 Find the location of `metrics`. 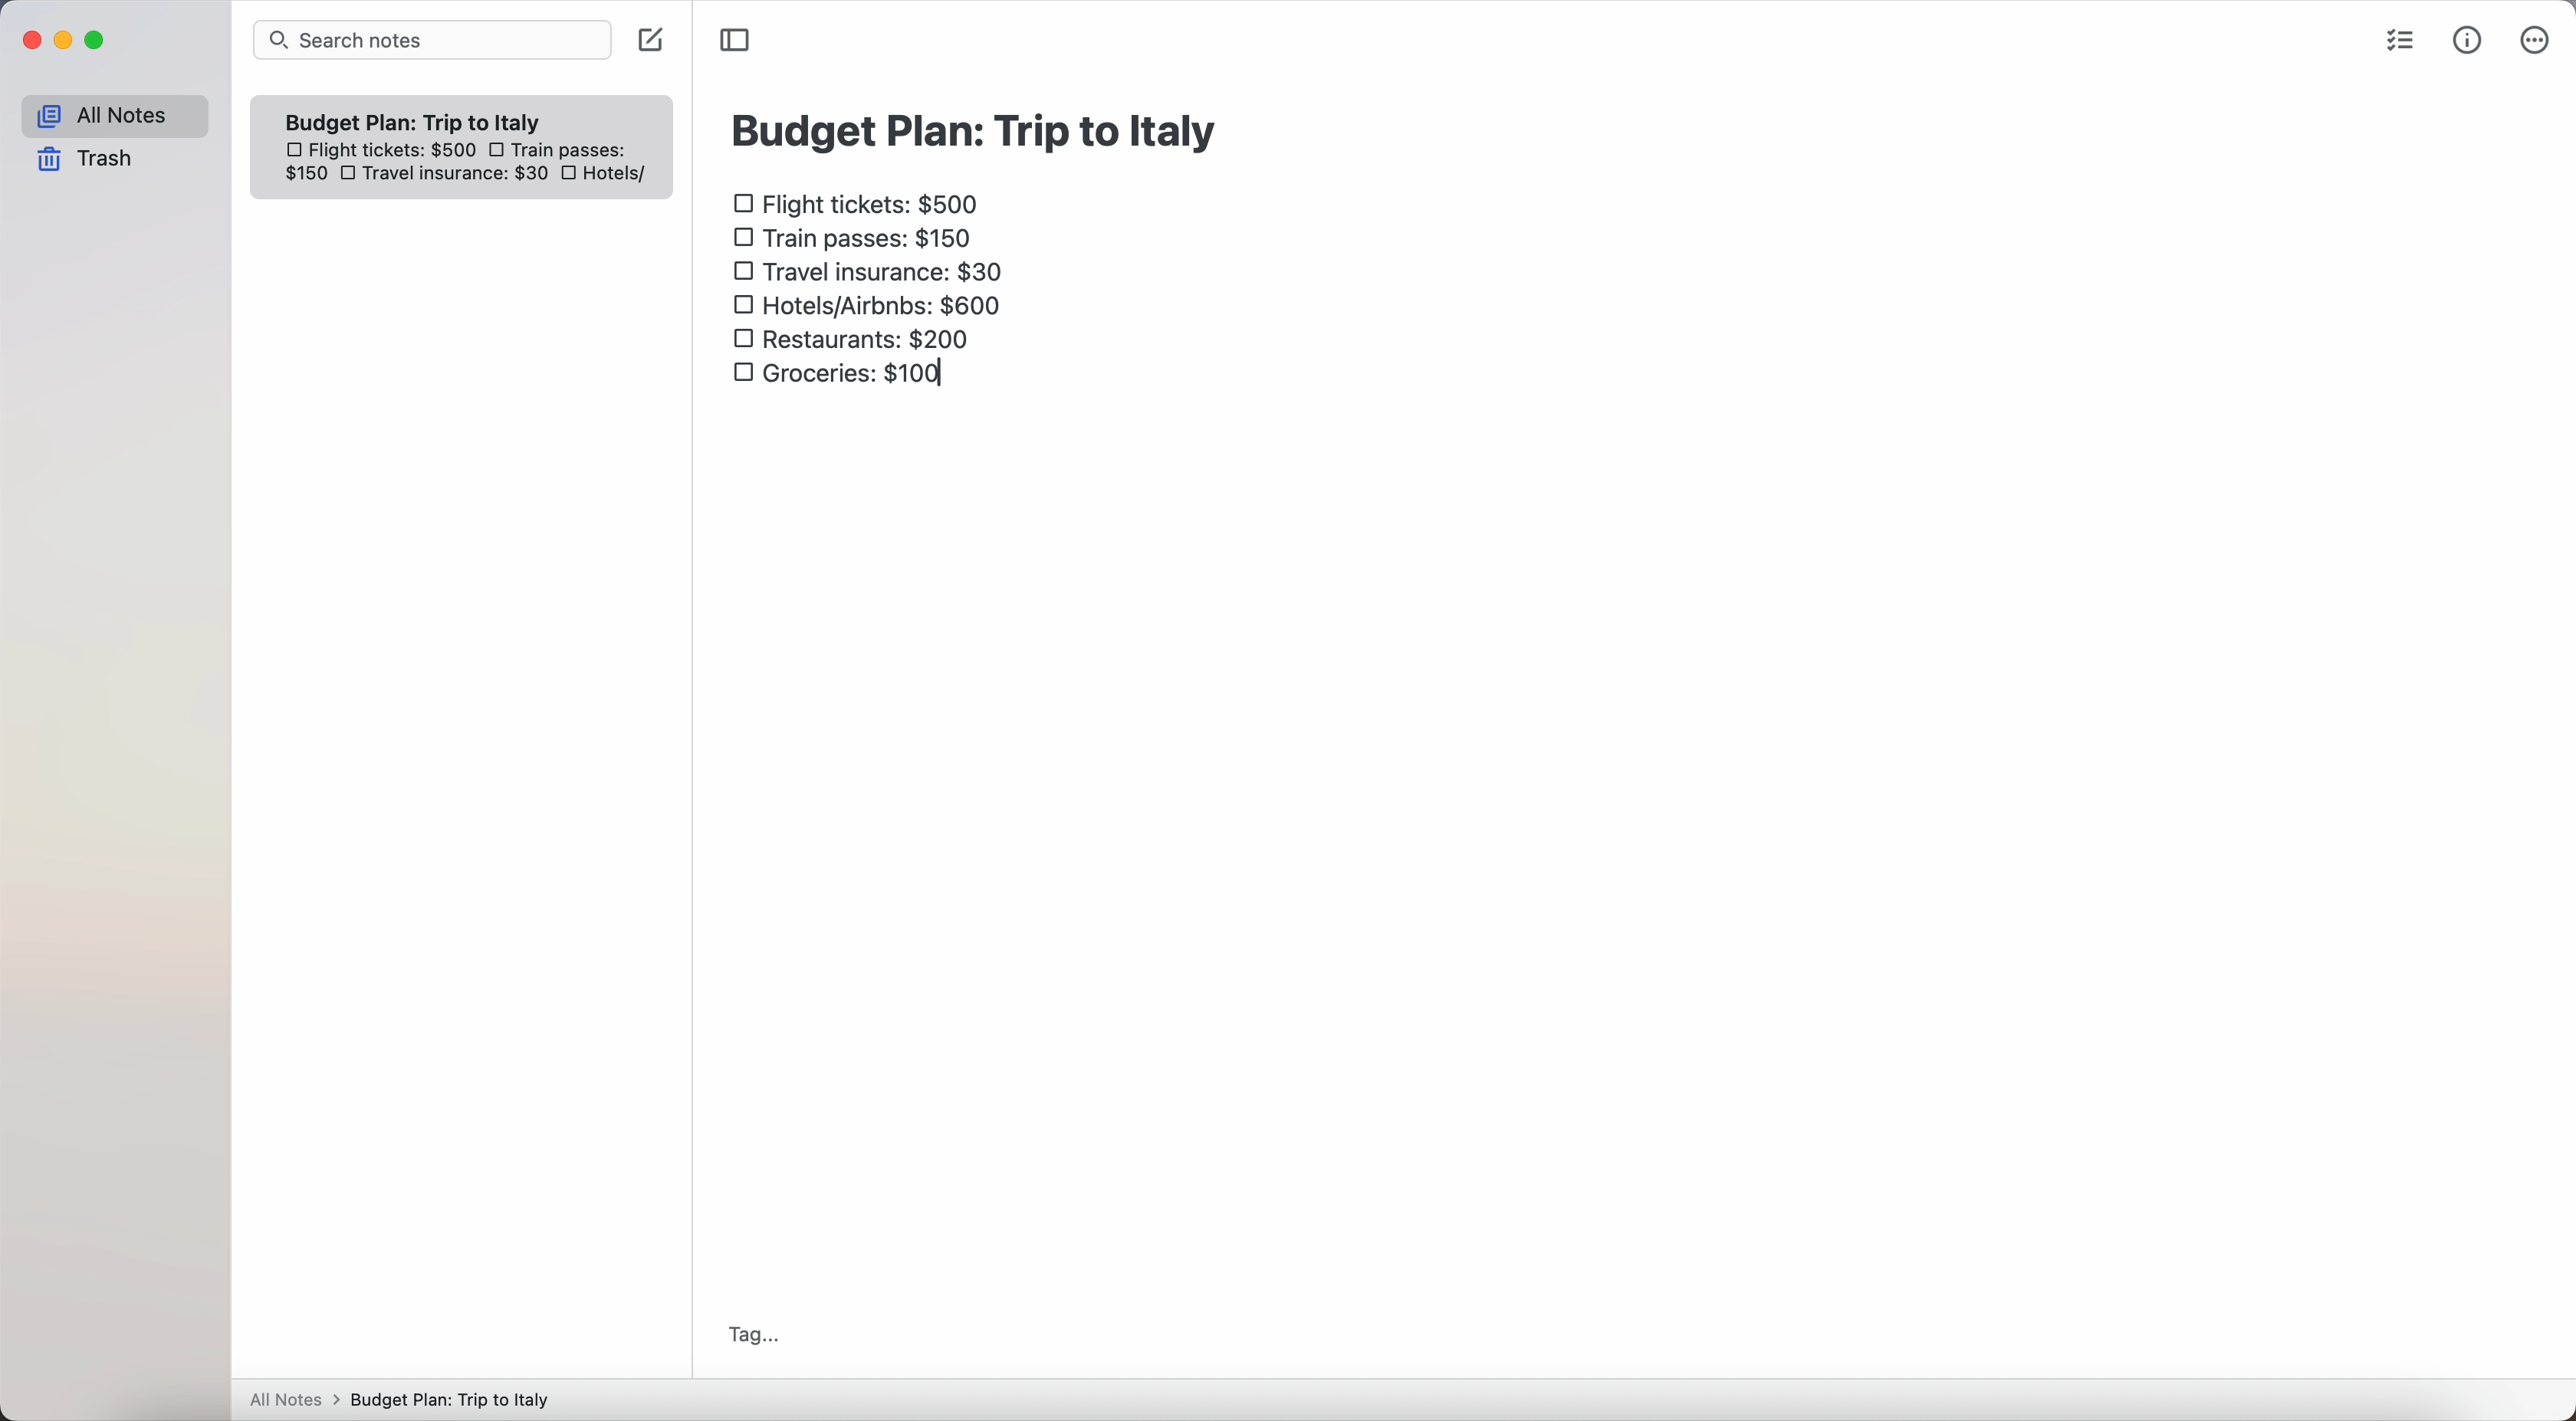

metrics is located at coordinates (2468, 43).